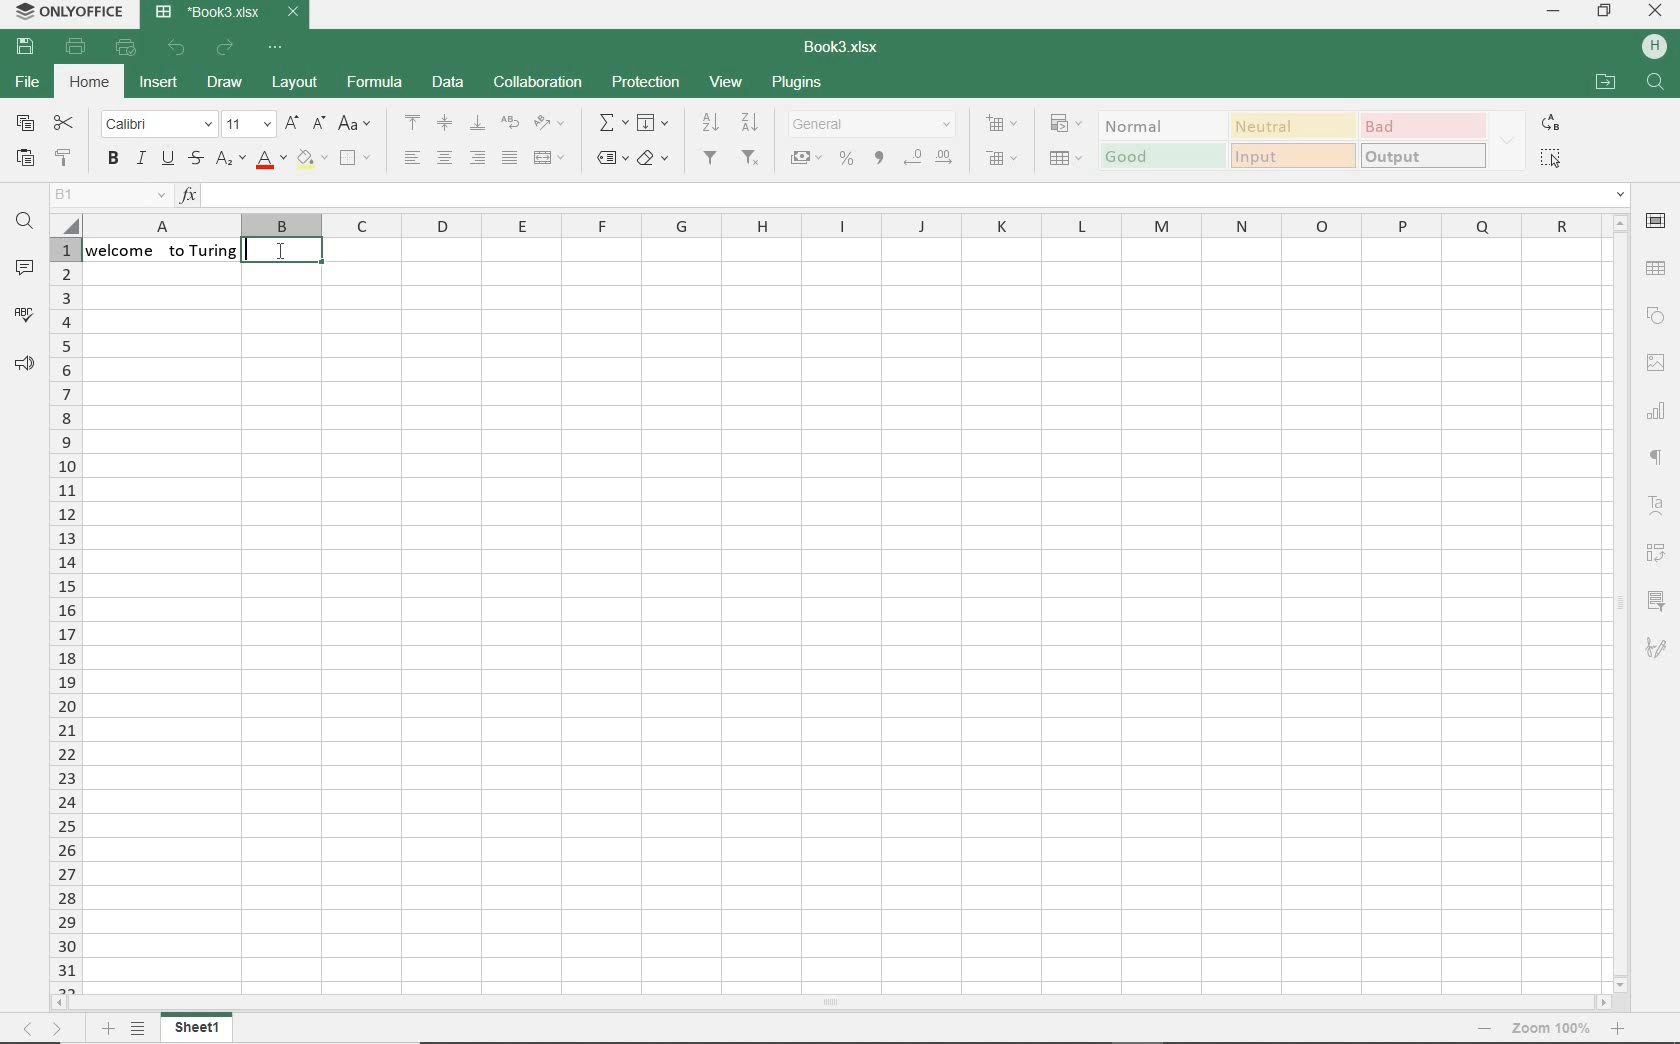 This screenshot has height=1044, width=1680. Describe the element at coordinates (1658, 553) in the screenshot. I see `pivot table` at that location.